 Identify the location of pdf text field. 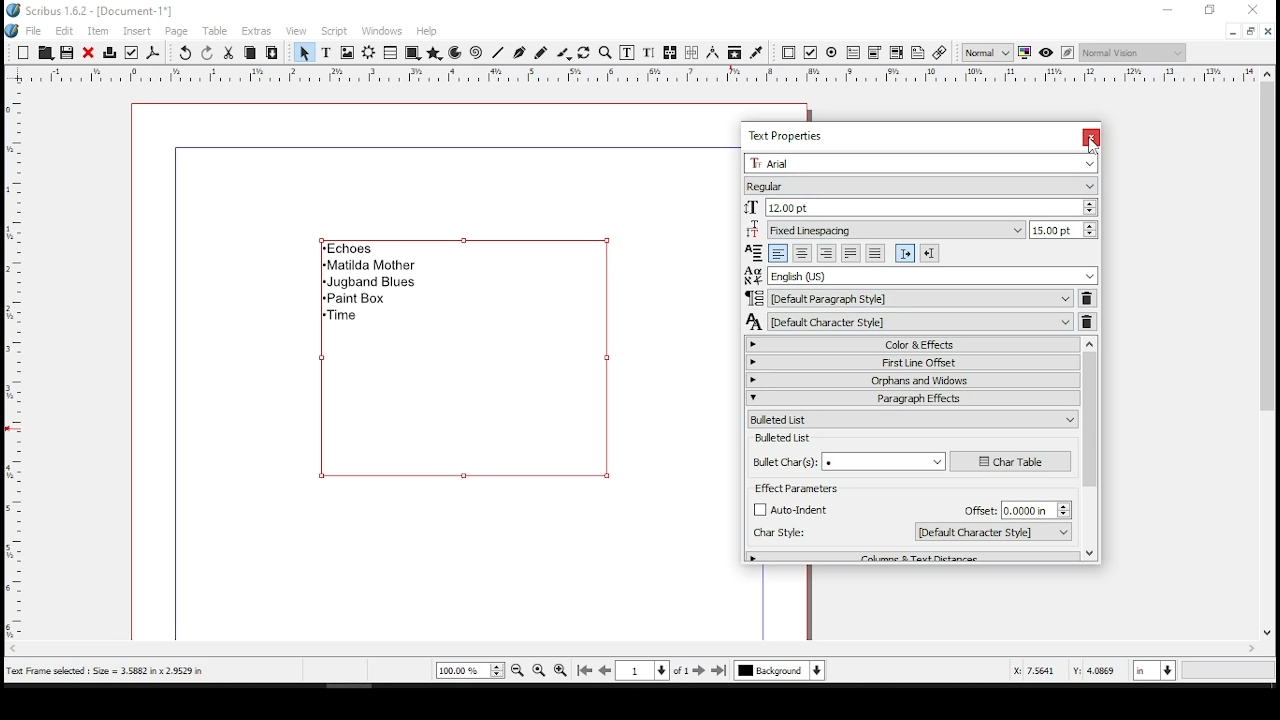
(853, 53).